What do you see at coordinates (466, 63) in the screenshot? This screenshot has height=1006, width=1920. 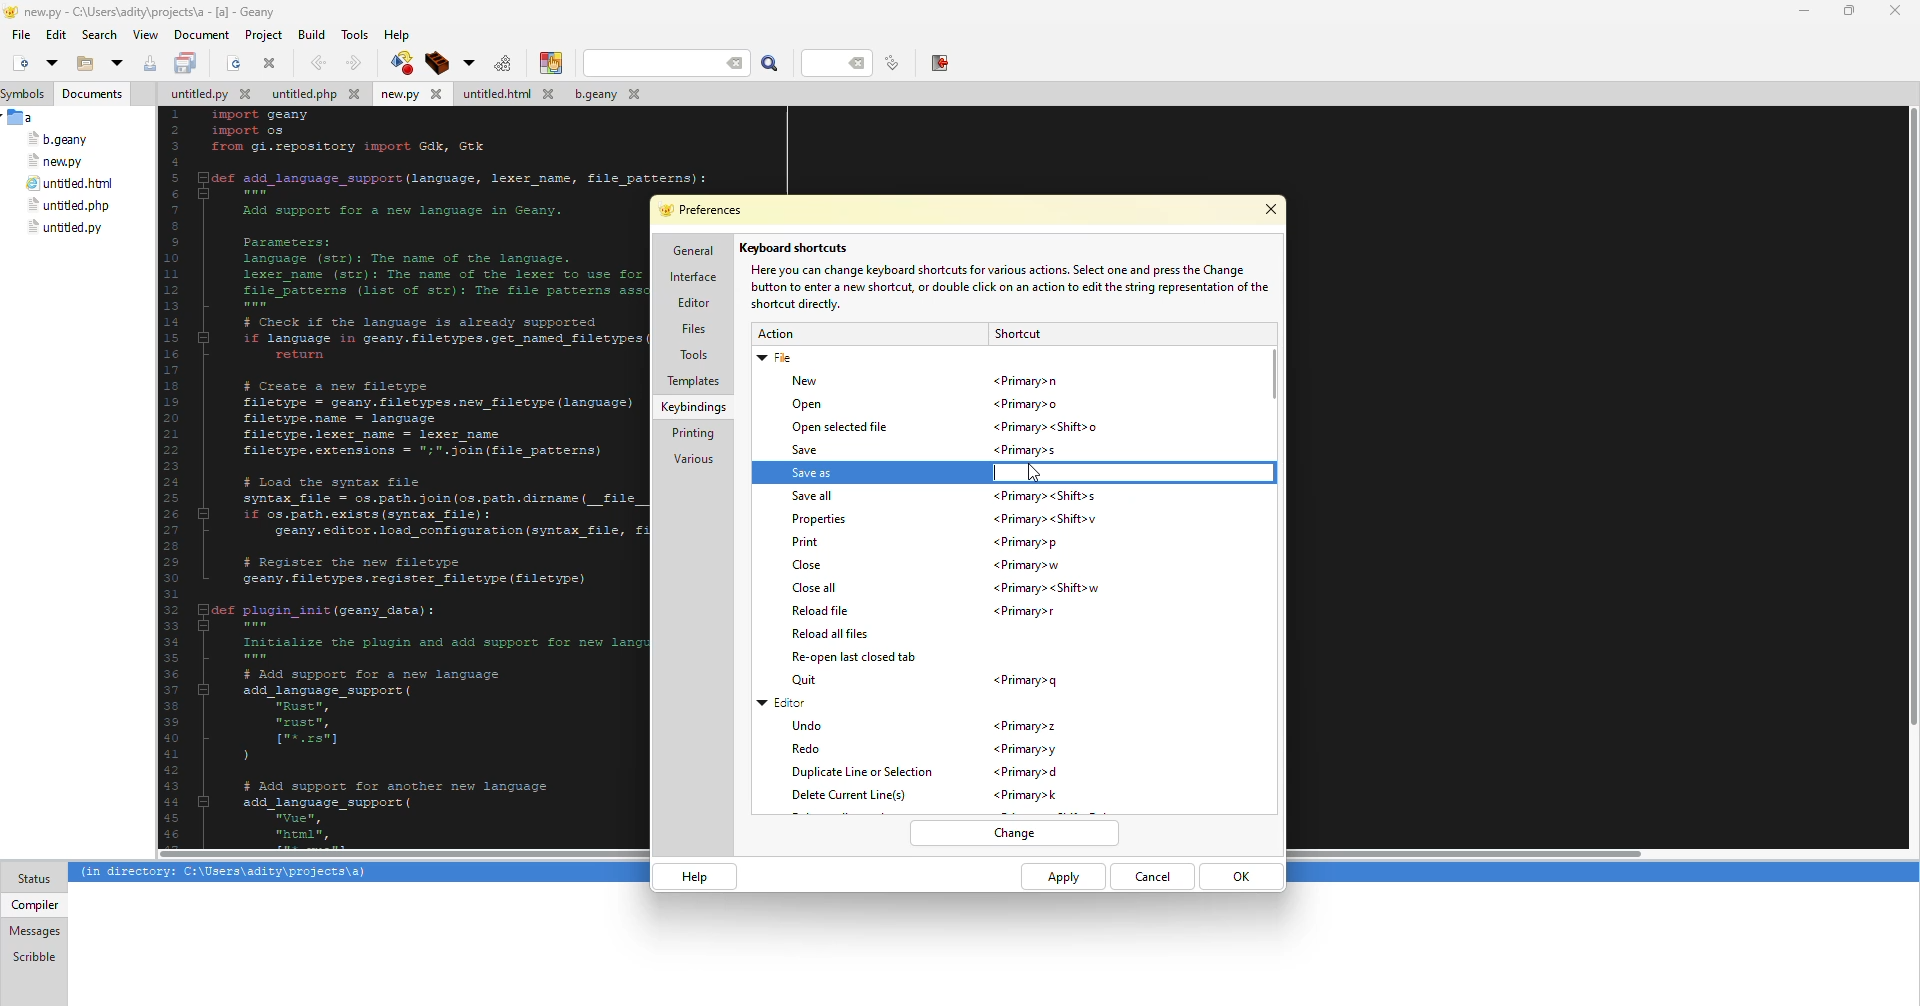 I see `build options` at bounding box center [466, 63].